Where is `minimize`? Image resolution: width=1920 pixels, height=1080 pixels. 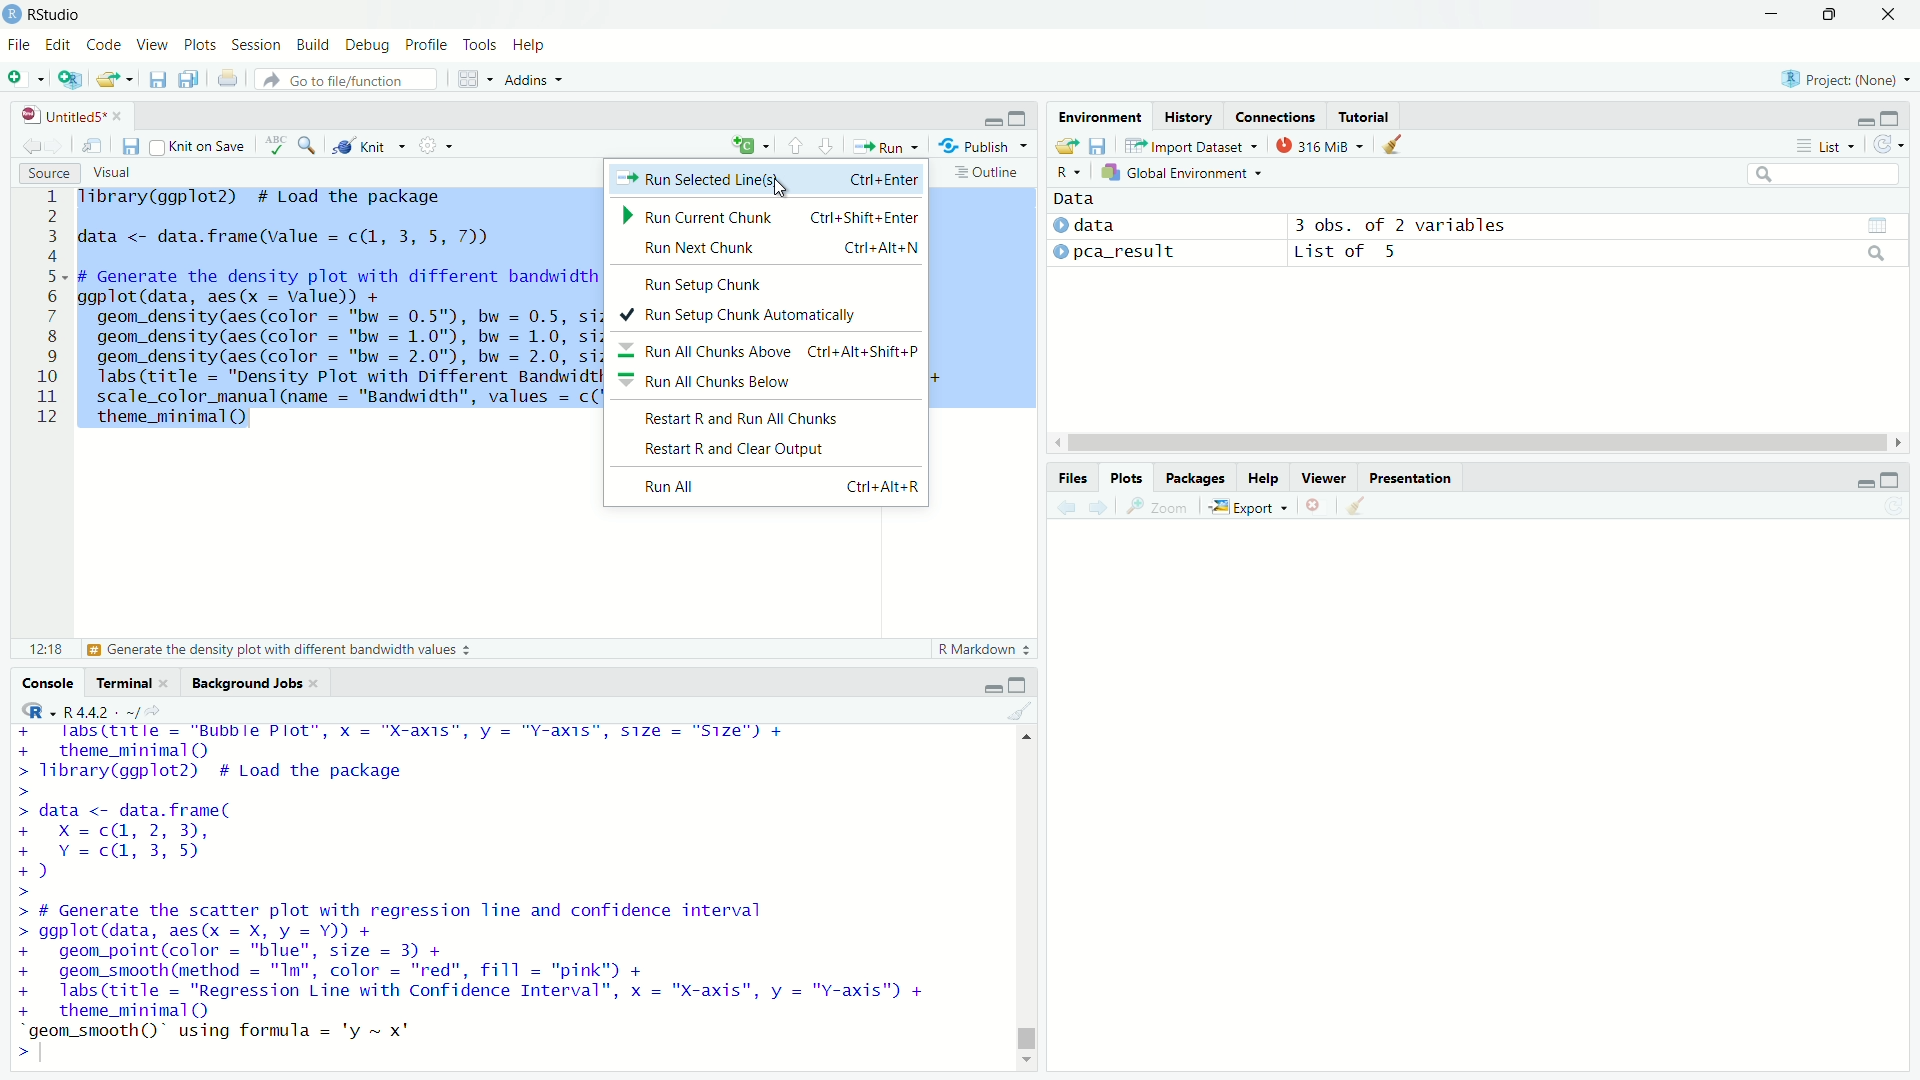
minimize is located at coordinates (1771, 14).